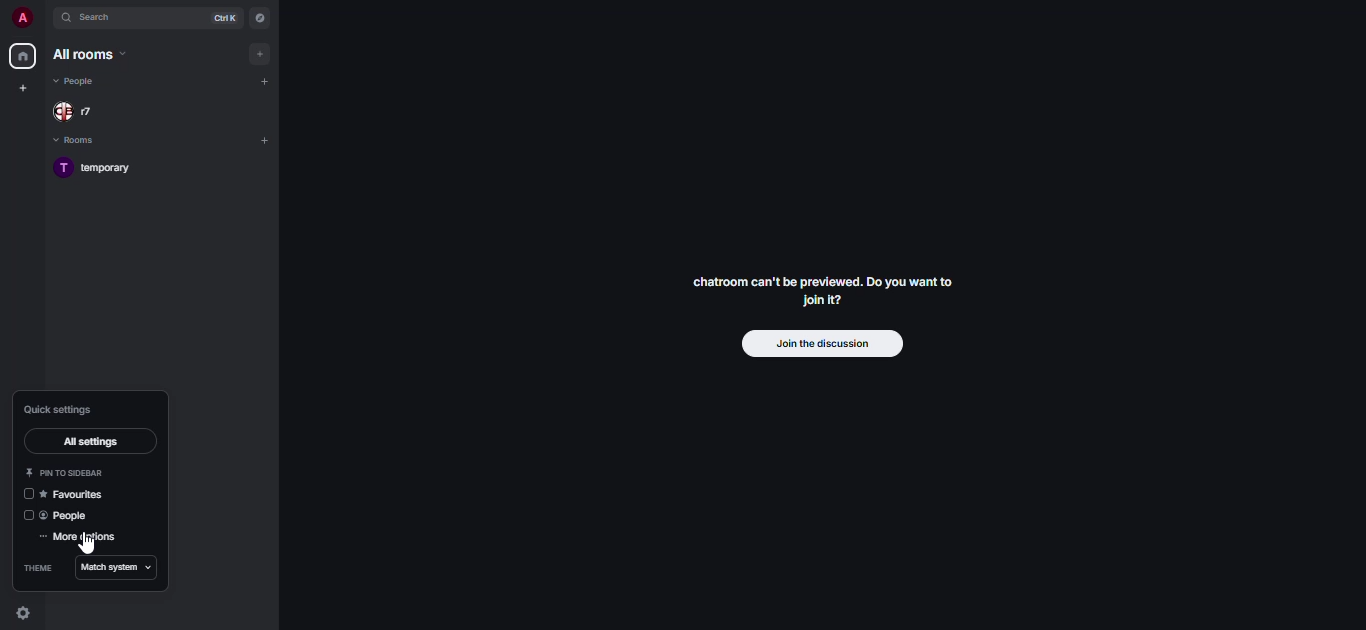 This screenshot has height=630, width=1366. I want to click on all settings, so click(89, 440).